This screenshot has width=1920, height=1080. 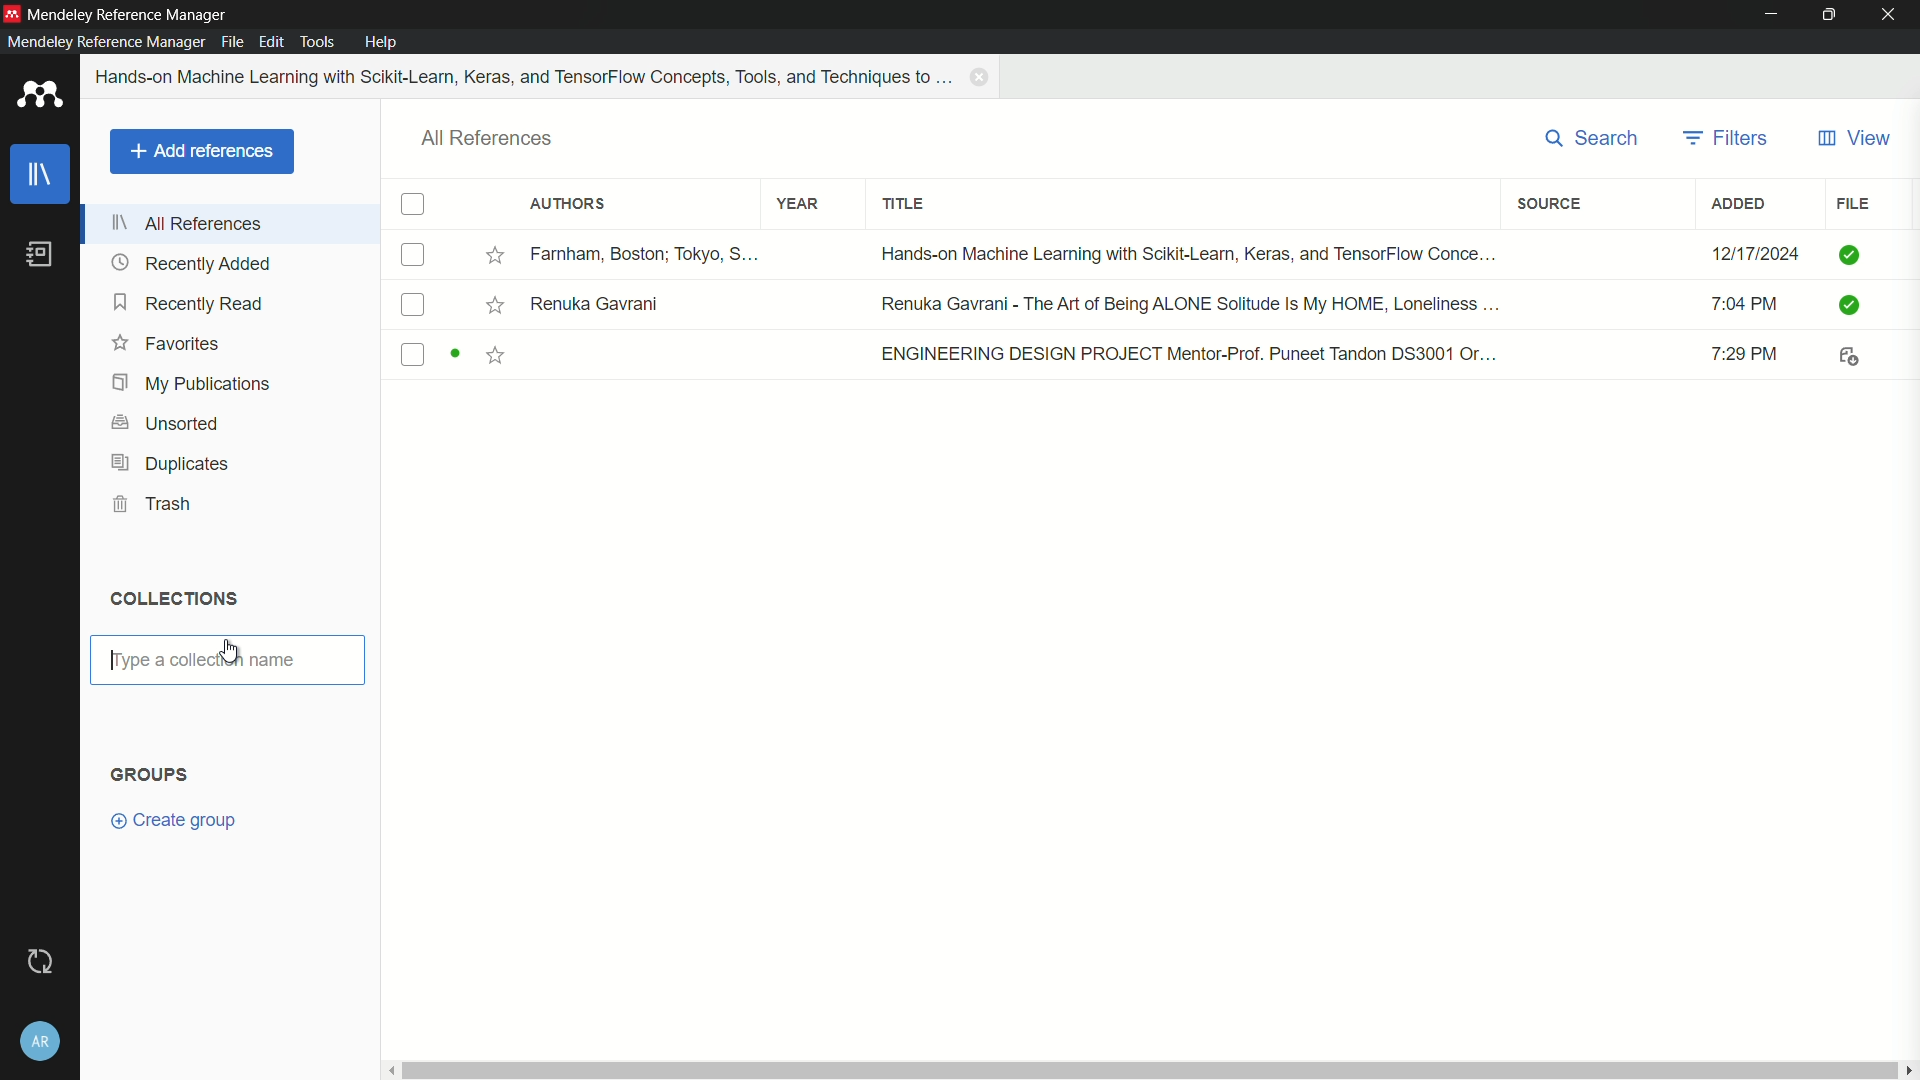 I want to click on app icon, so click(x=12, y=14).